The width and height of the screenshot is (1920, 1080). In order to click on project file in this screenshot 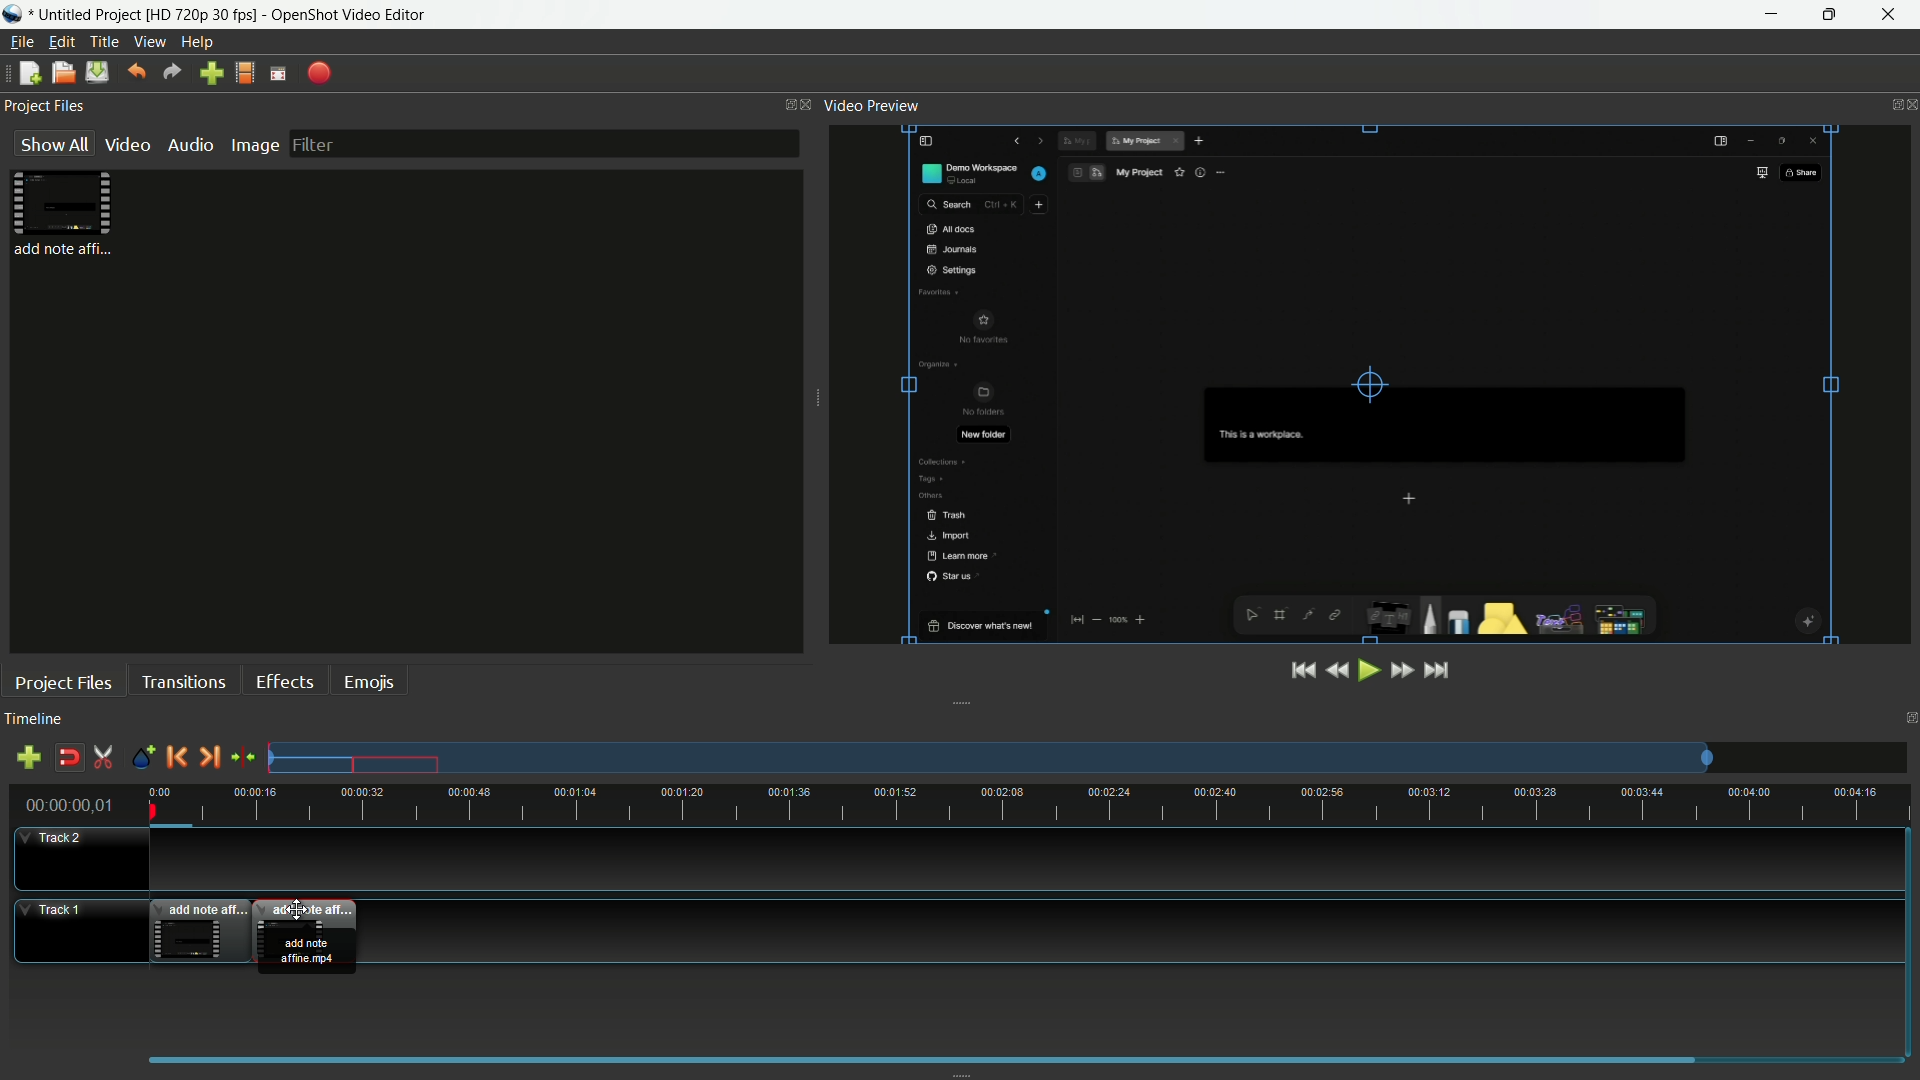, I will do `click(63, 215)`.